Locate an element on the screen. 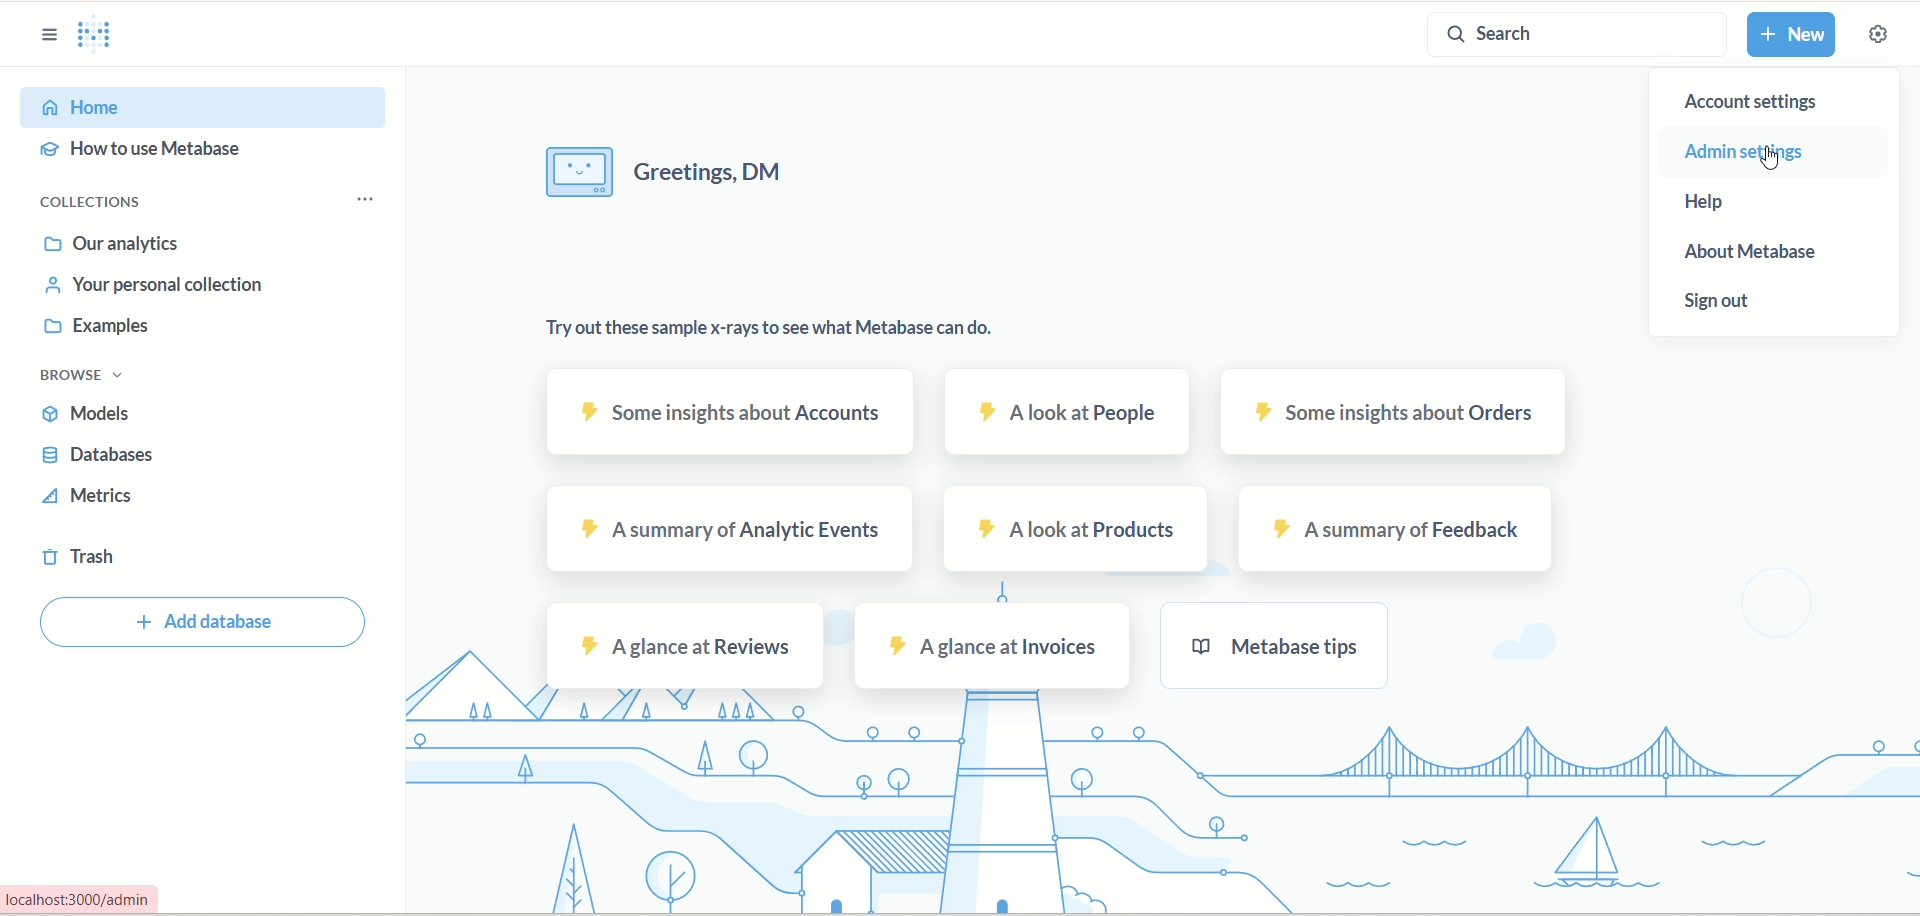  show/hide sidebar is located at coordinates (52, 35).